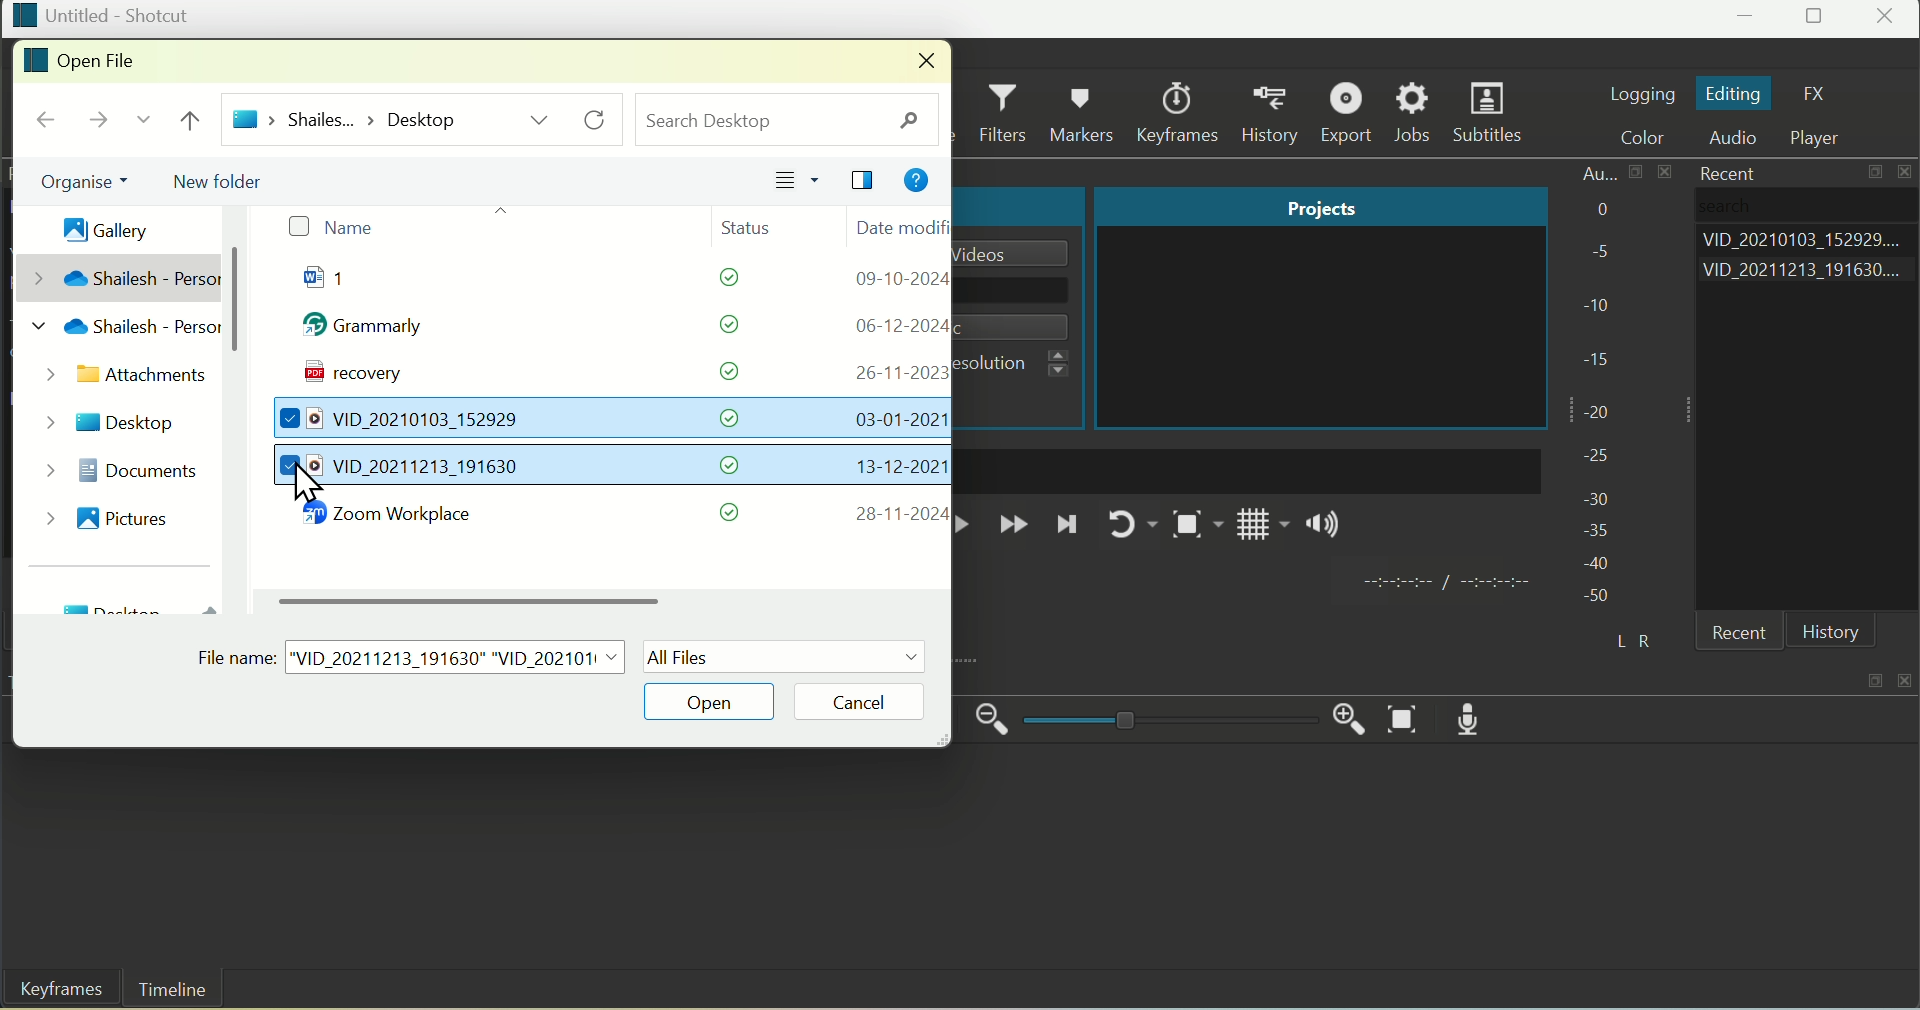  Describe the element at coordinates (1405, 720) in the screenshot. I see `Zoom Timeline` at that location.